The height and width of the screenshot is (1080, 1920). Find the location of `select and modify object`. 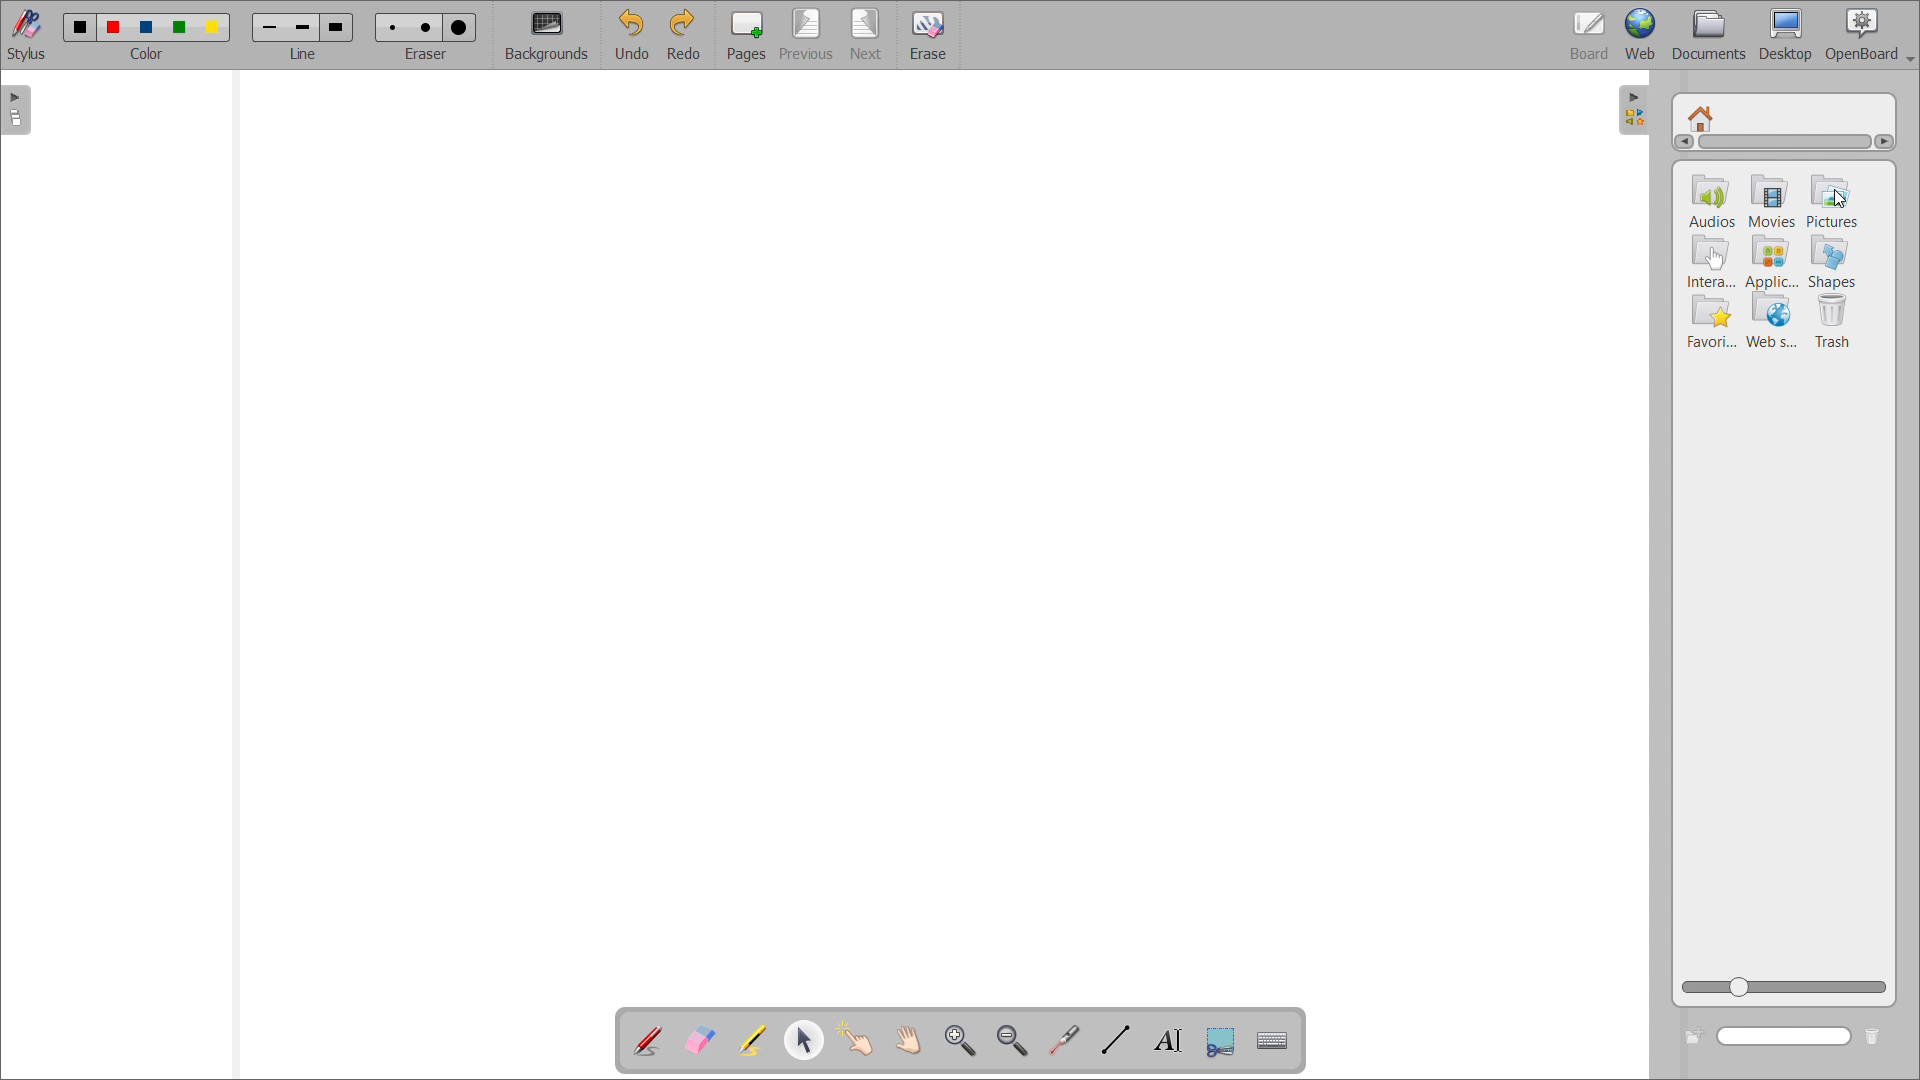

select and modify object is located at coordinates (803, 1040).